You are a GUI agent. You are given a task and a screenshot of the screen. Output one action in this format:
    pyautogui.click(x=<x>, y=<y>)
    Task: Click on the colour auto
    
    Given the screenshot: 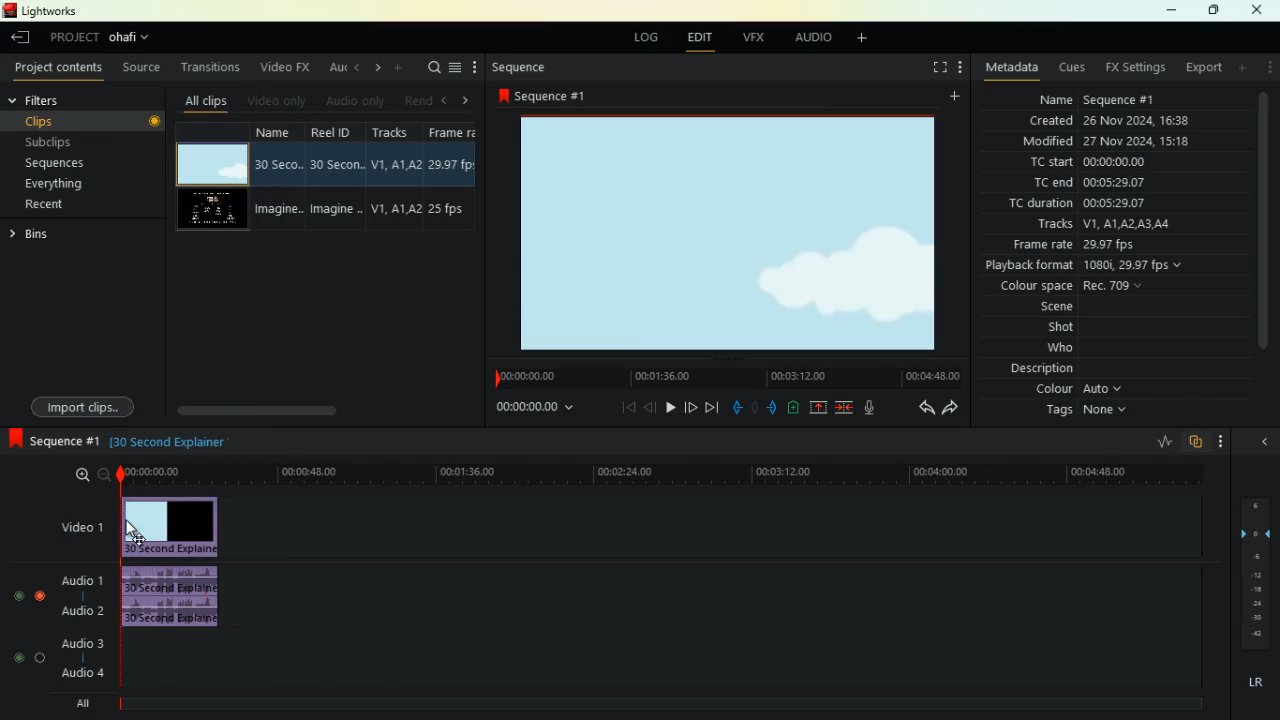 What is the action you would take?
    pyautogui.click(x=1082, y=389)
    